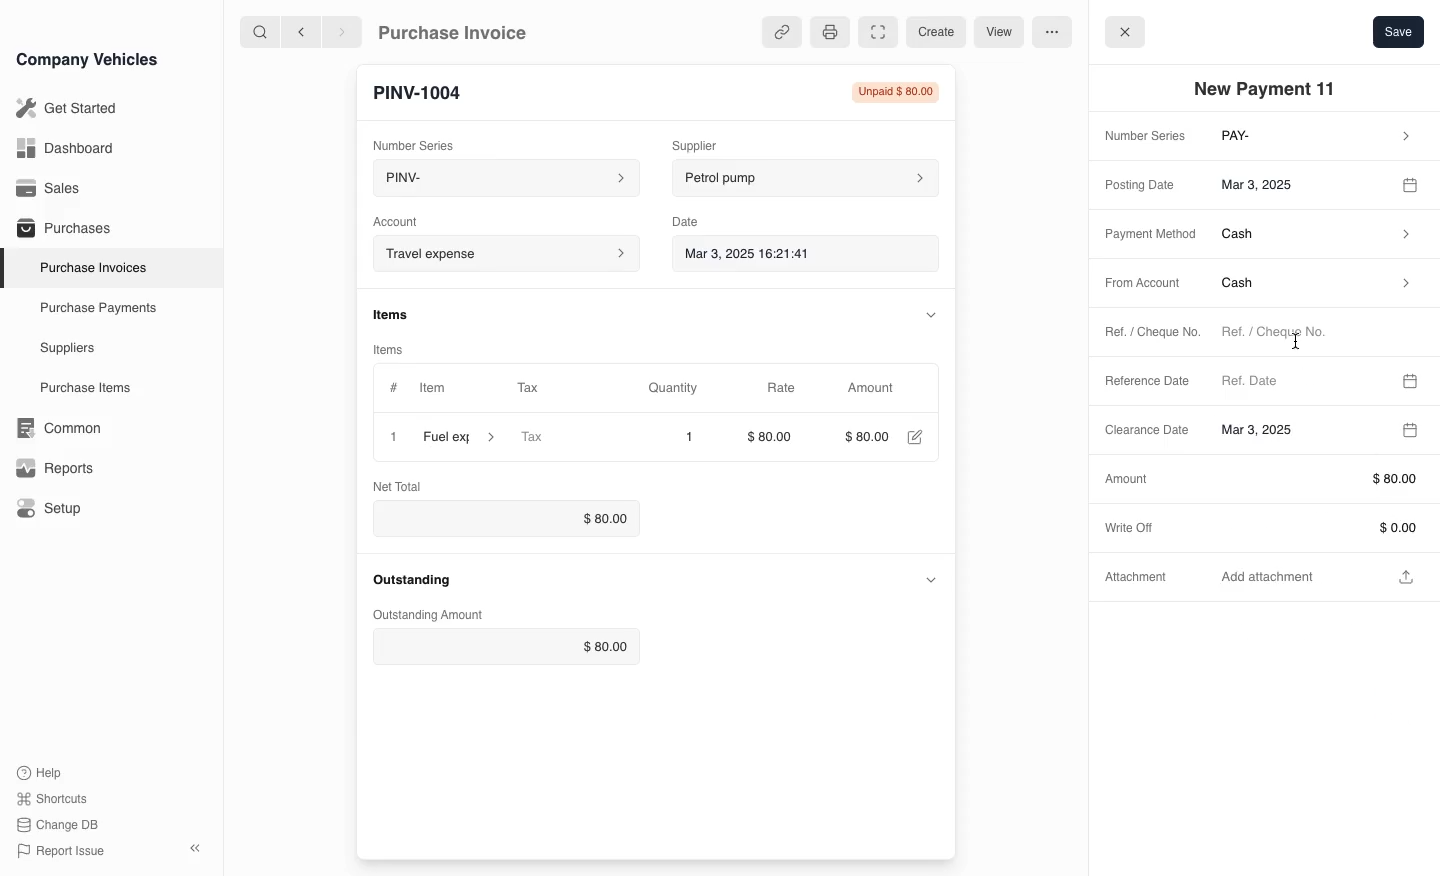  What do you see at coordinates (996, 33) in the screenshot?
I see `view` at bounding box center [996, 33].